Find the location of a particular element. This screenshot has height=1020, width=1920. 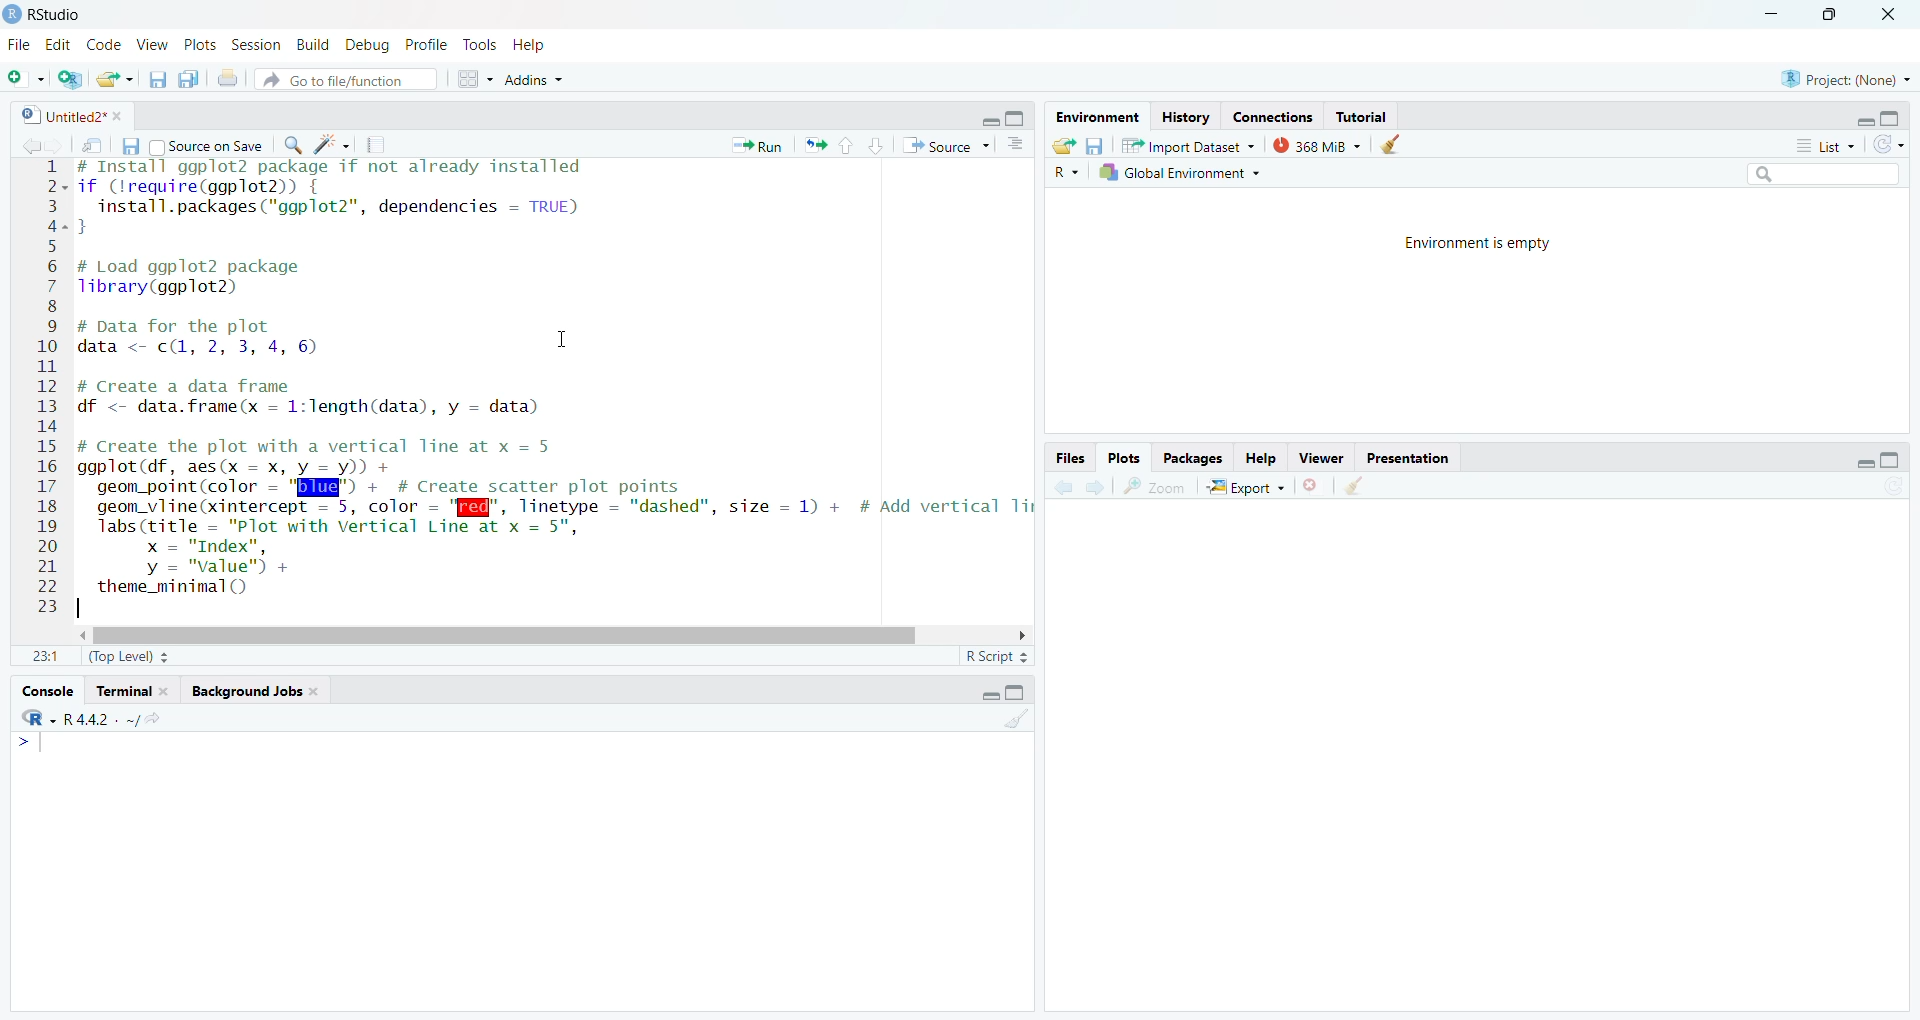

Tutorial is located at coordinates (1366, 115).